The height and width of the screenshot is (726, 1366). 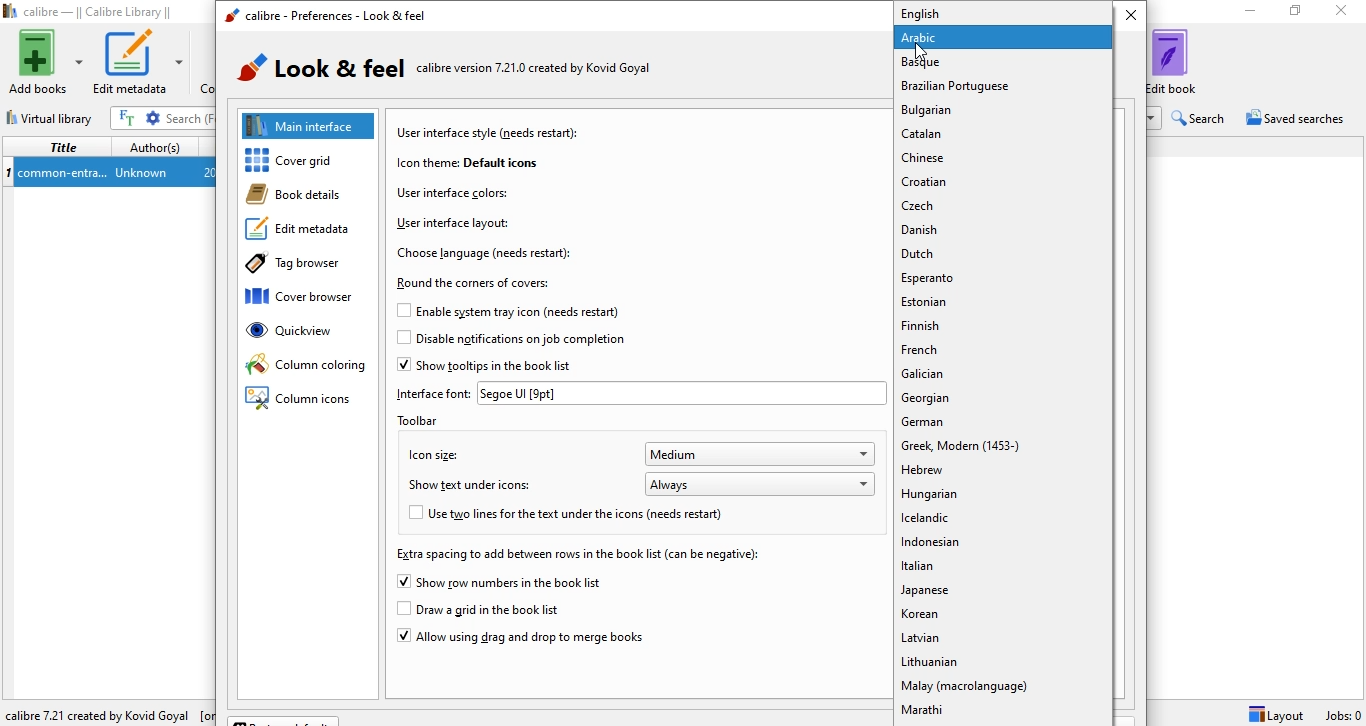 I want to click on cover grid, so click(x=313, y=161).